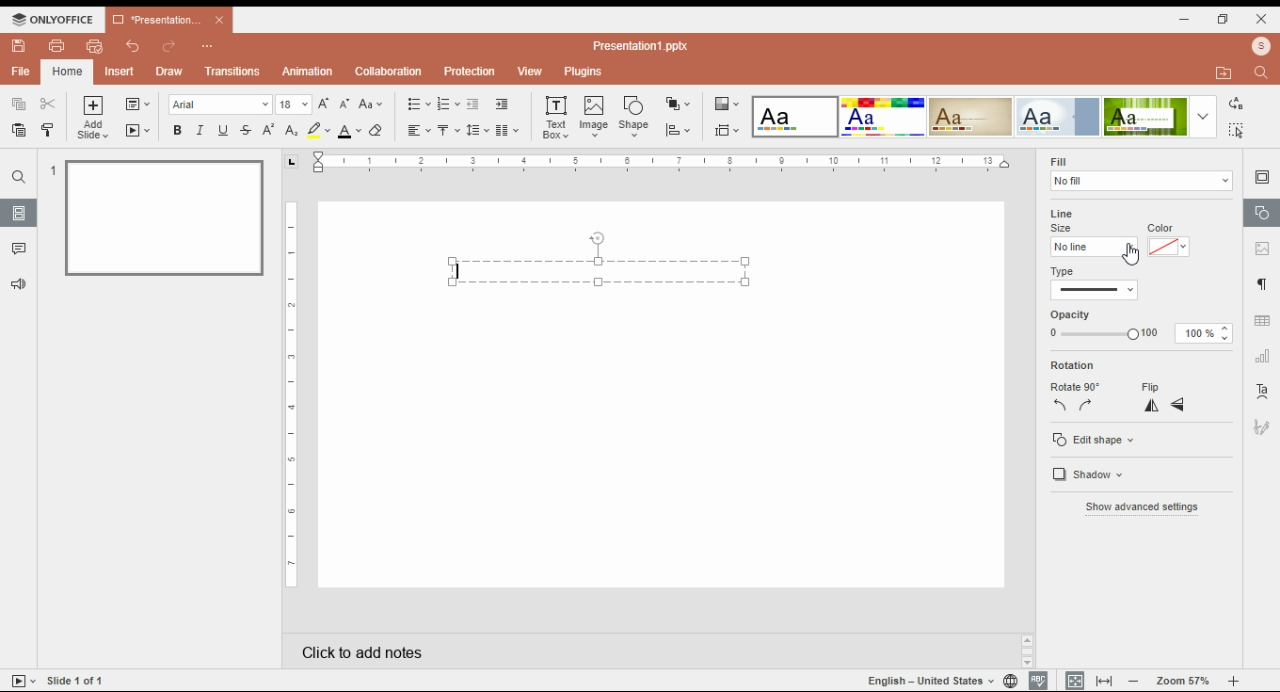 The image size is (1280, 692). What do you see at coordinates (971, 116) in the screenshot?
I see `color theme` at bounding box center [971, 116].